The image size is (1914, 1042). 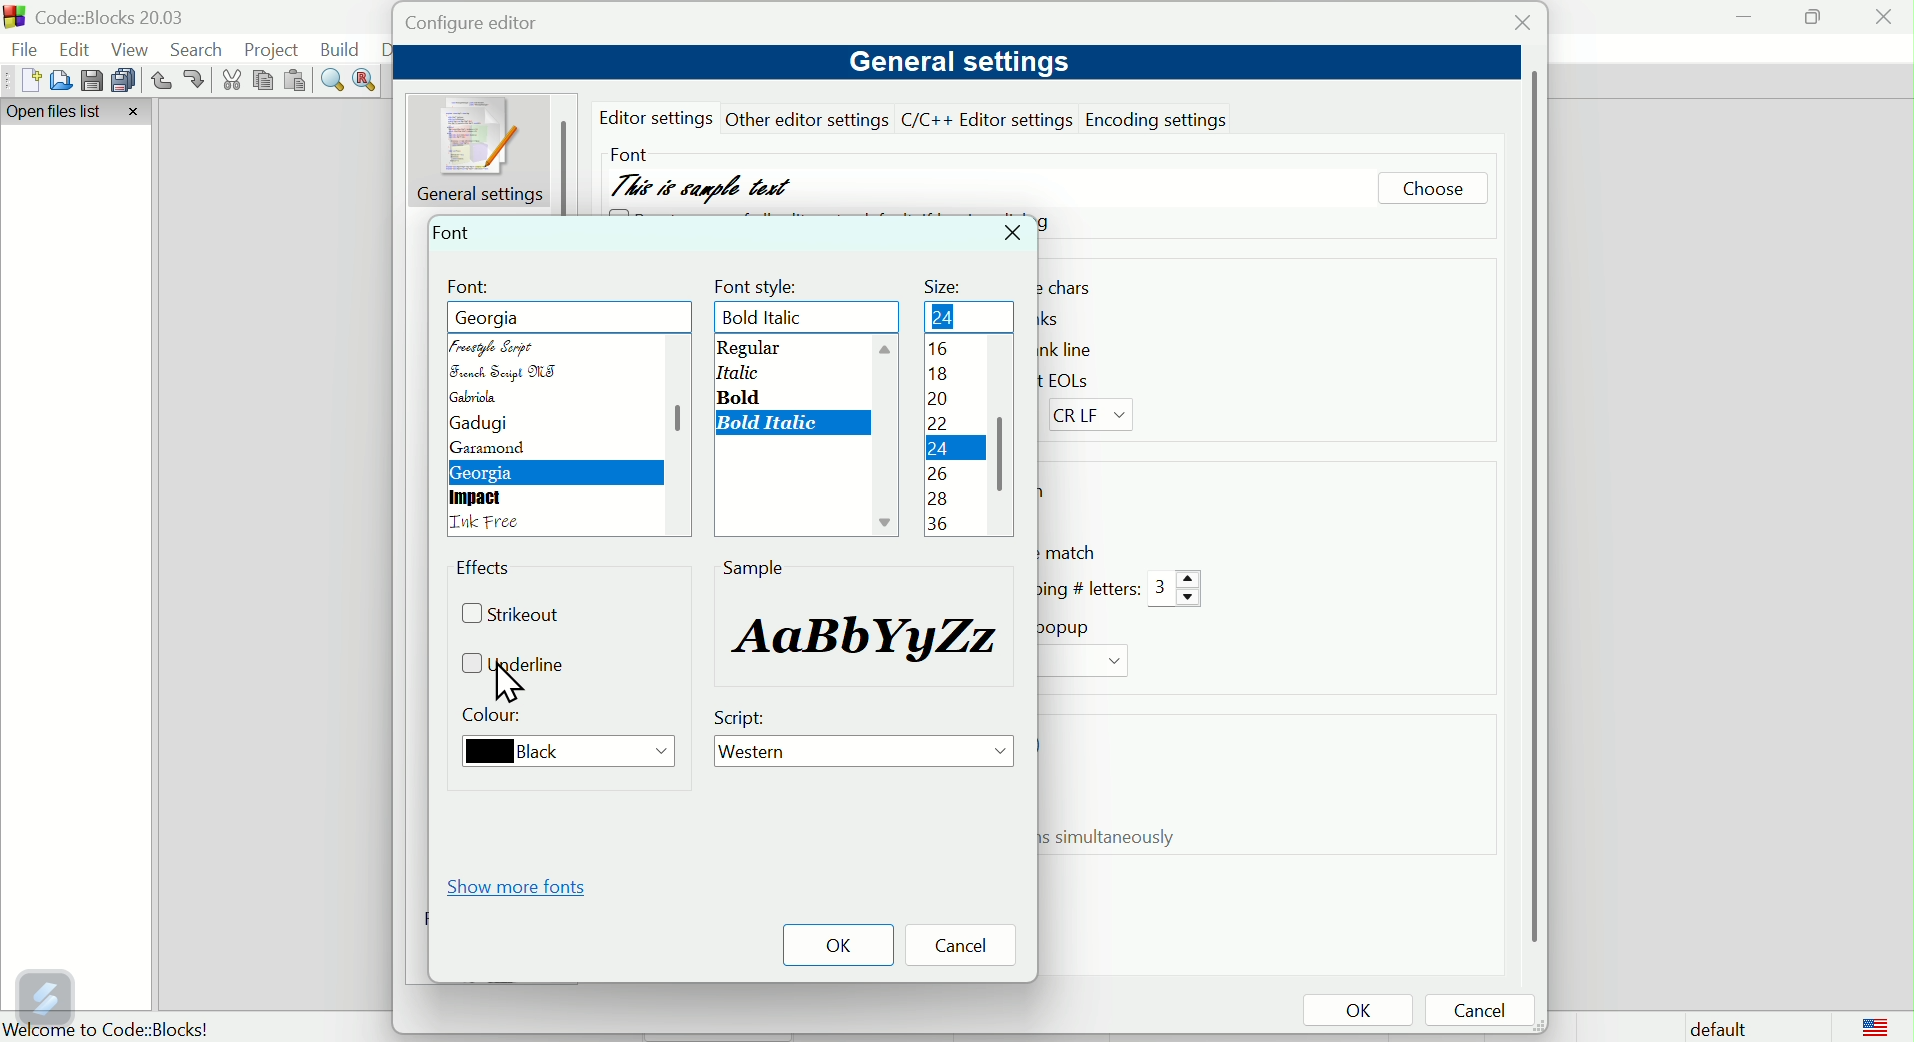 I want to click on 18, so click(x=944, y=374).